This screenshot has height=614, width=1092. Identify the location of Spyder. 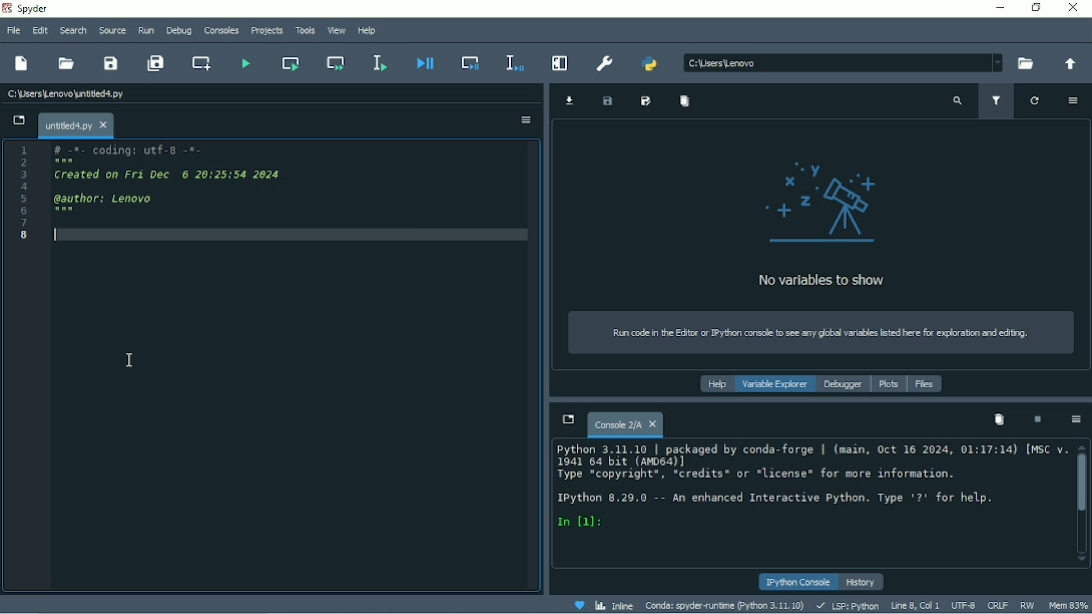
(29, 9).